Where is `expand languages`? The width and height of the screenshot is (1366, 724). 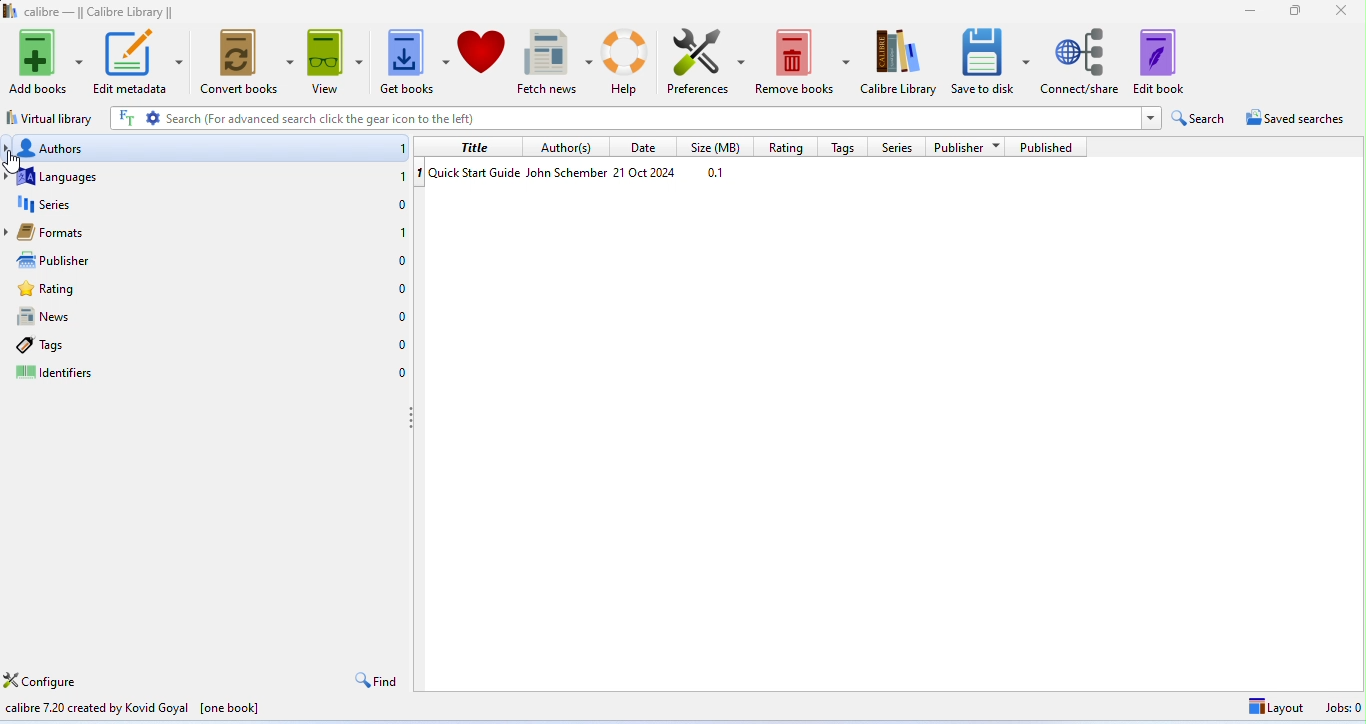
expand languages is located at coordinates (9, 177).